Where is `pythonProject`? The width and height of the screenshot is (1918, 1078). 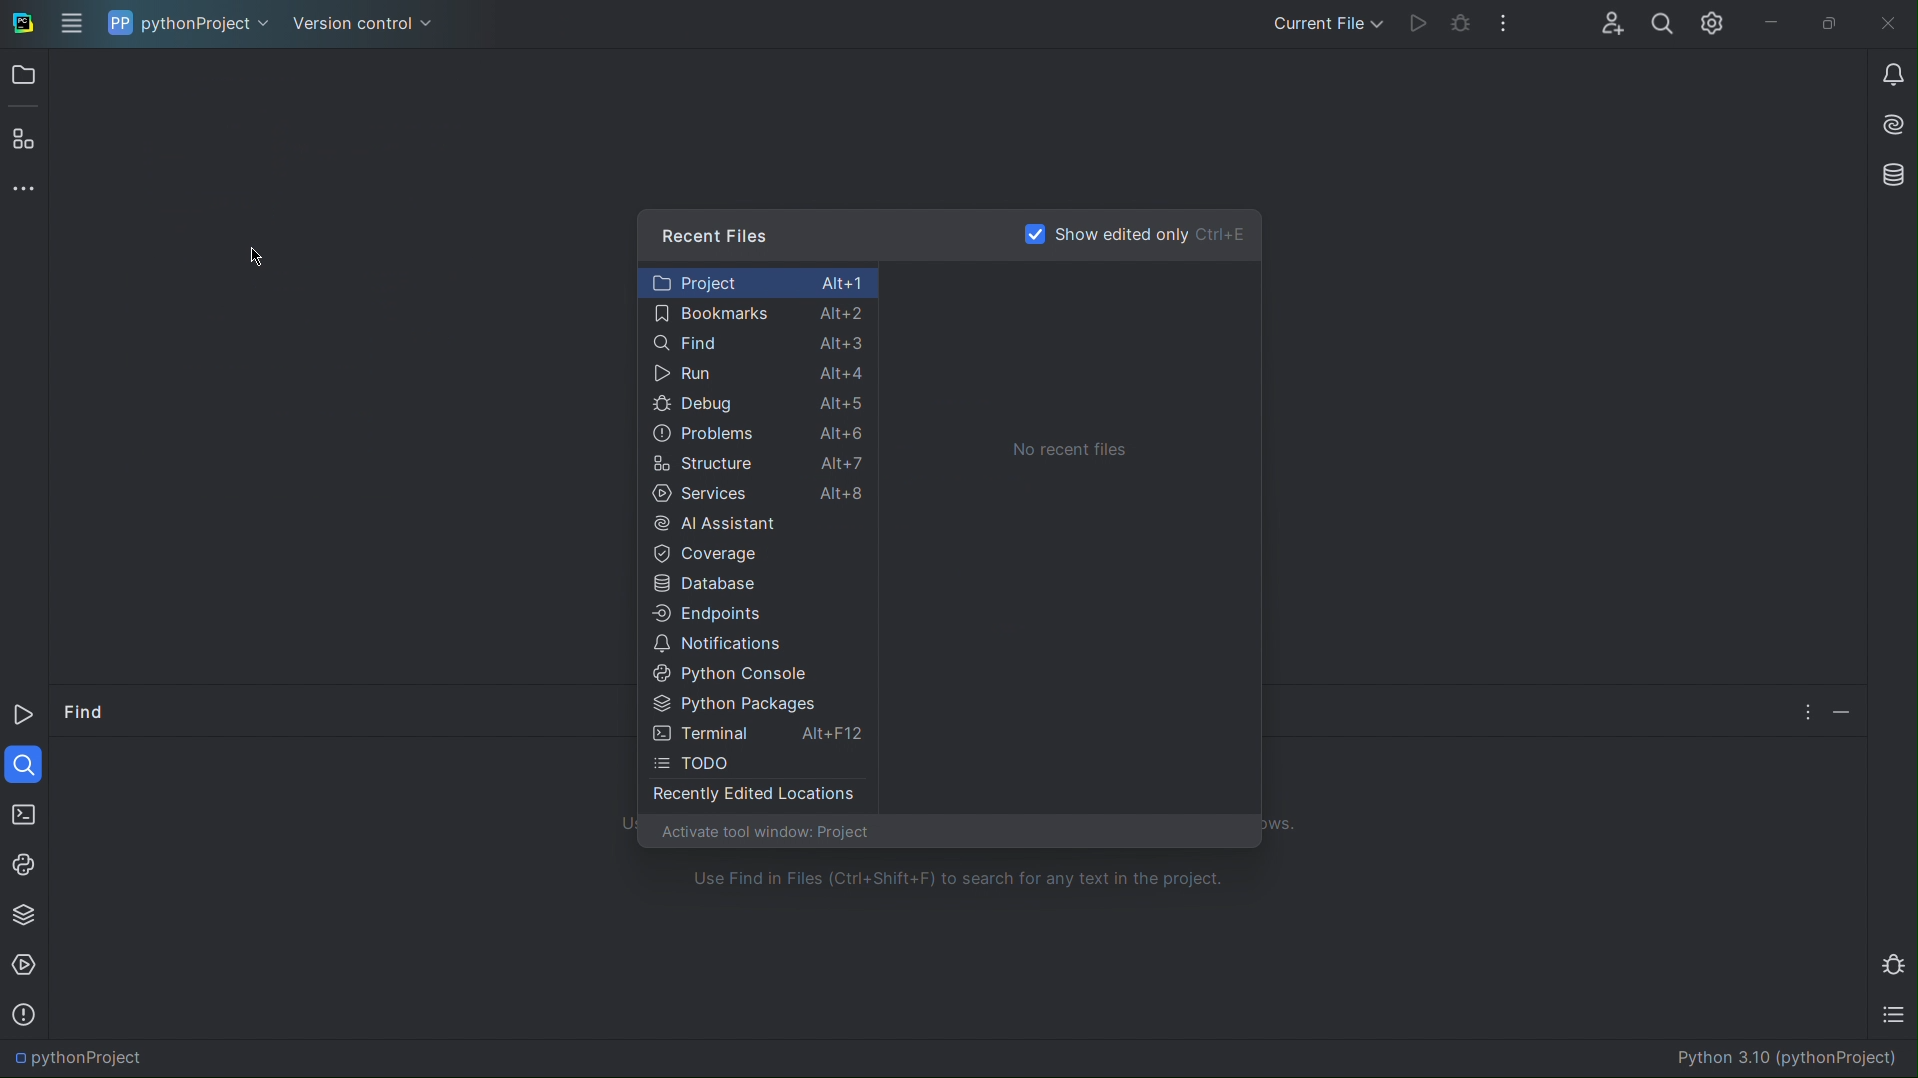 pythonProject is located at coordinates (79, 1058).